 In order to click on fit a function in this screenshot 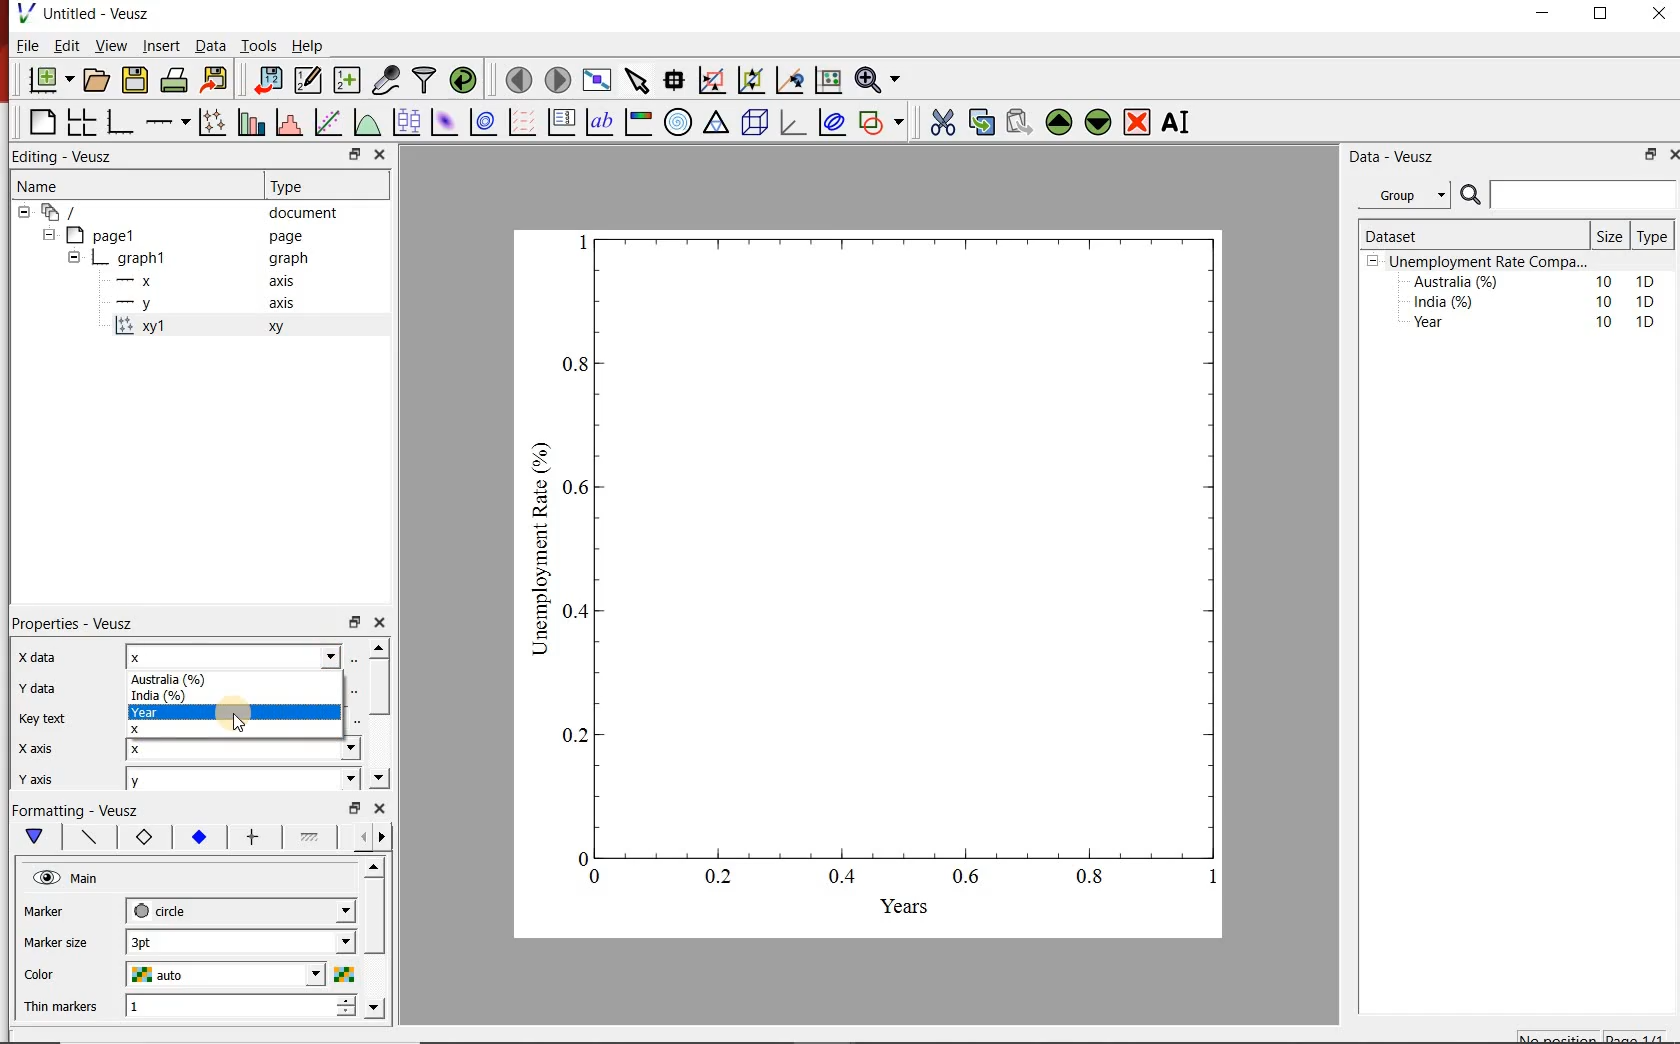, I will do `click(327, 122)`.